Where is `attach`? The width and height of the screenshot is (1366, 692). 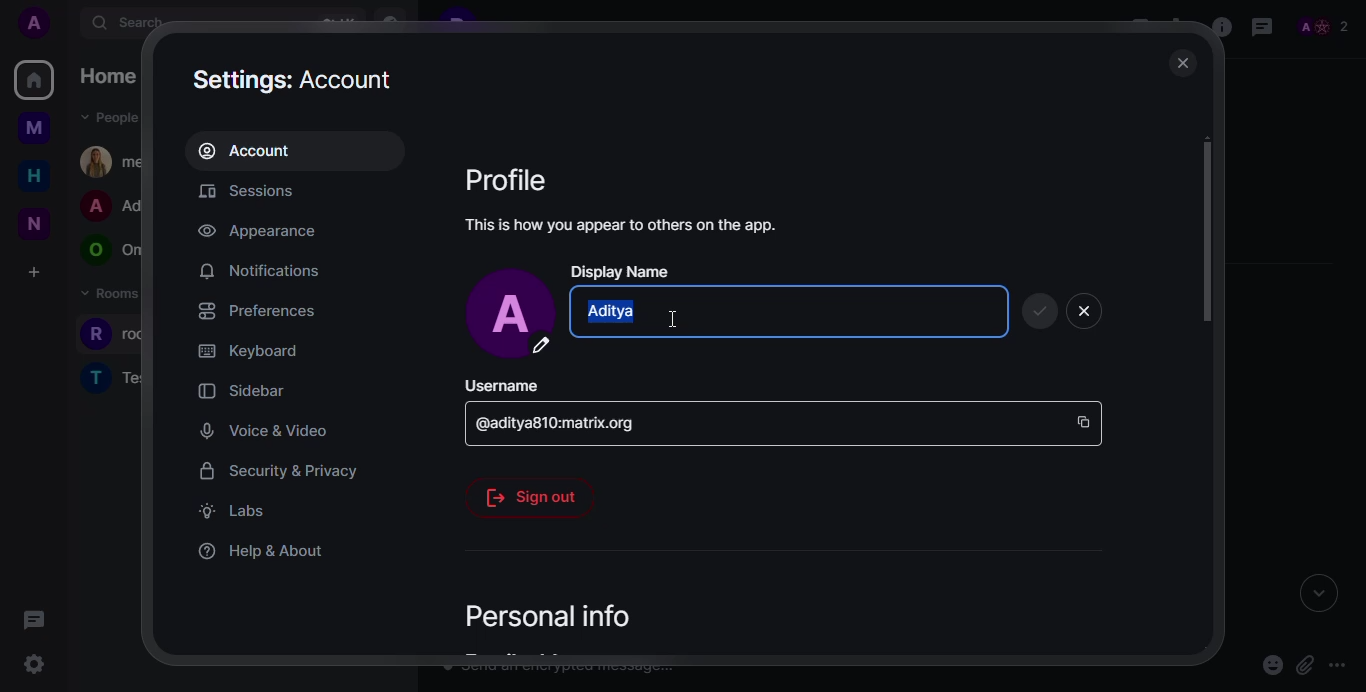 attach is located at coordinates (1304, 663).